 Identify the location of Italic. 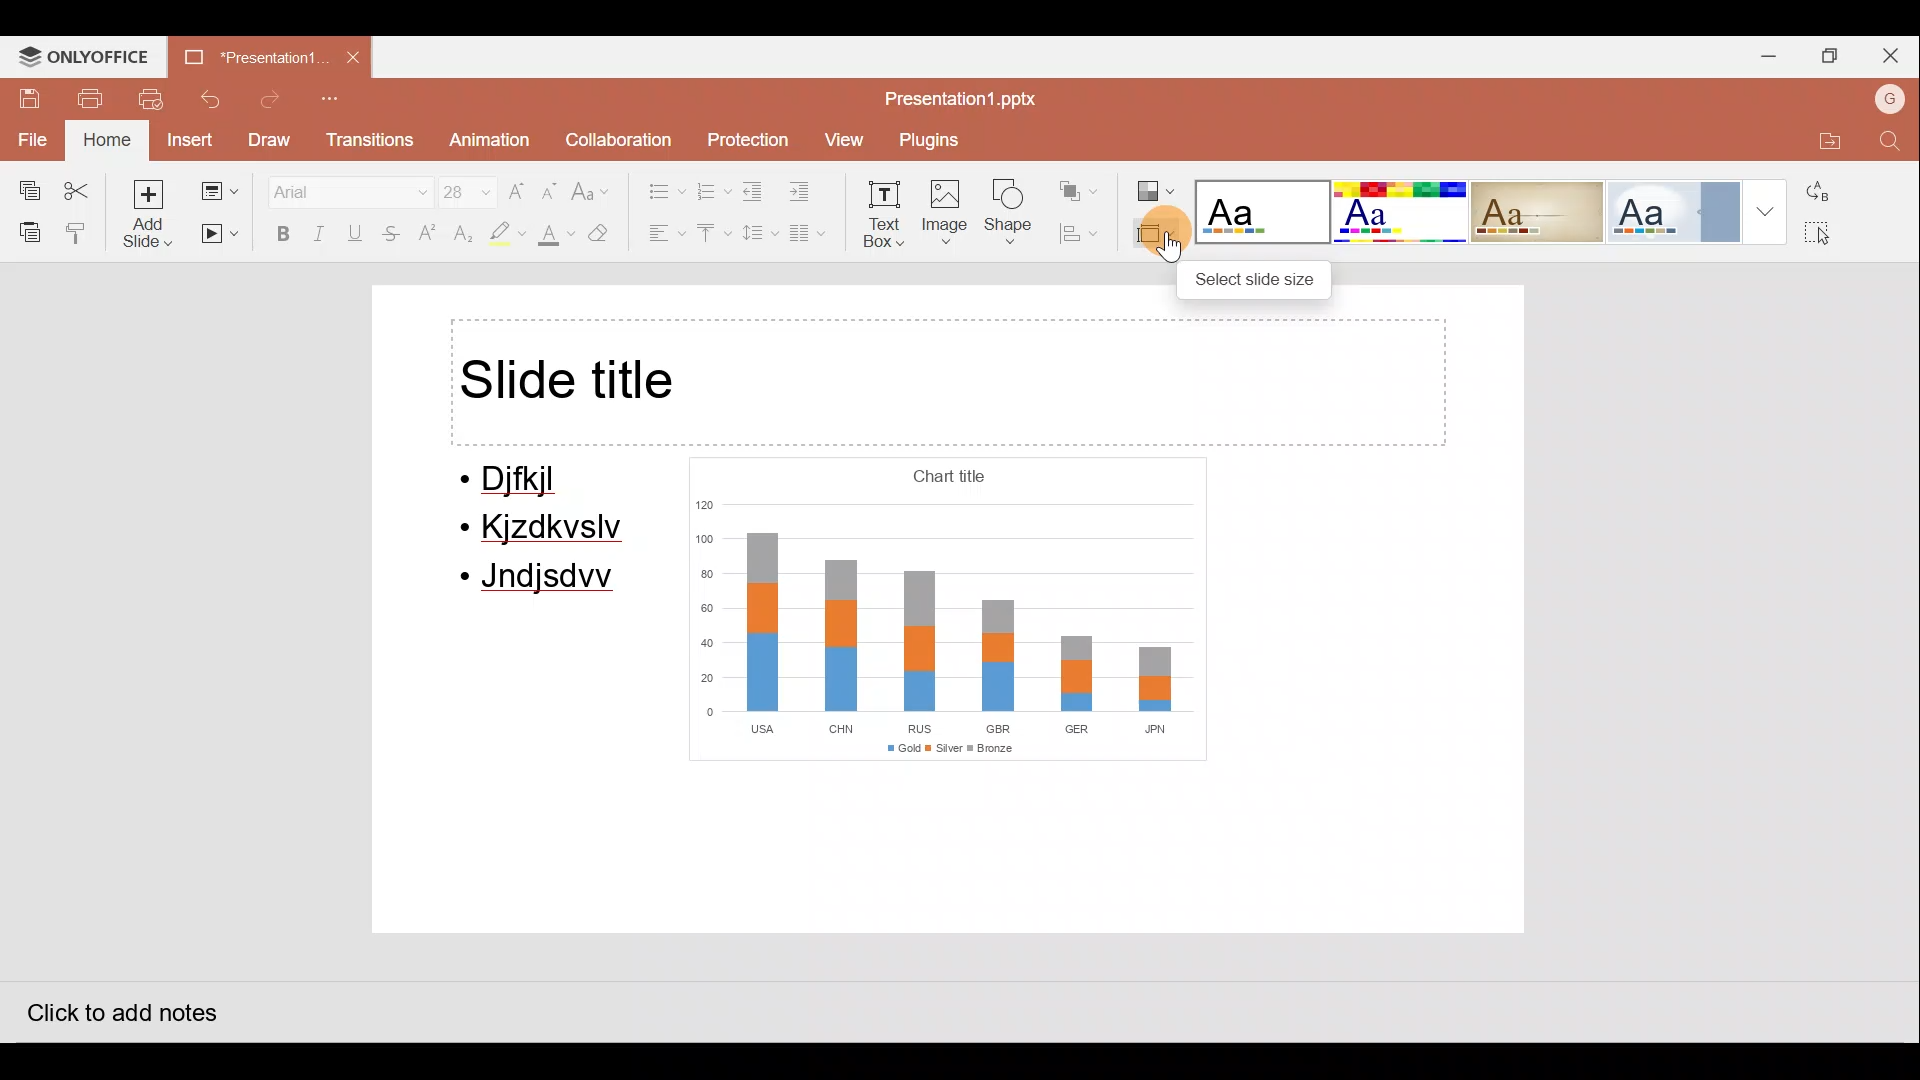
(320, 232).